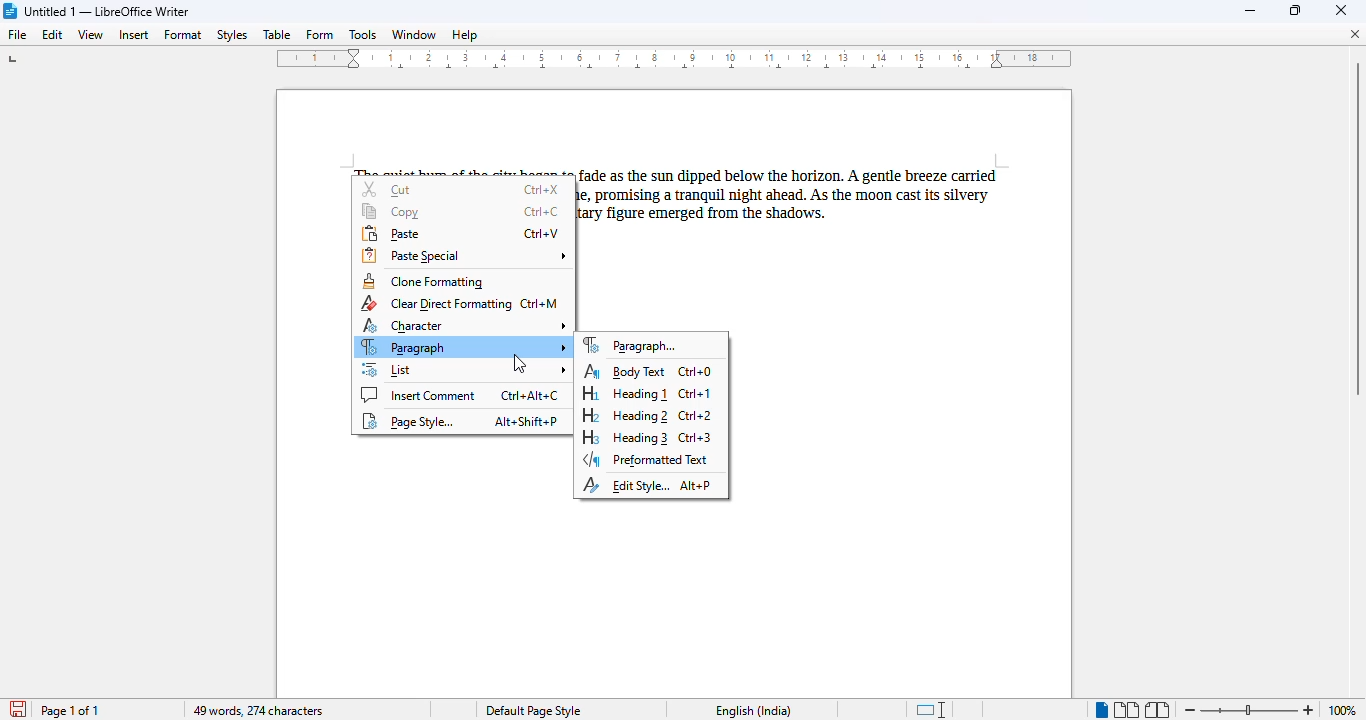  What do you see at coordinates (318, 32) in the screenshot?
I see `form` at bounding box center [318, 32].